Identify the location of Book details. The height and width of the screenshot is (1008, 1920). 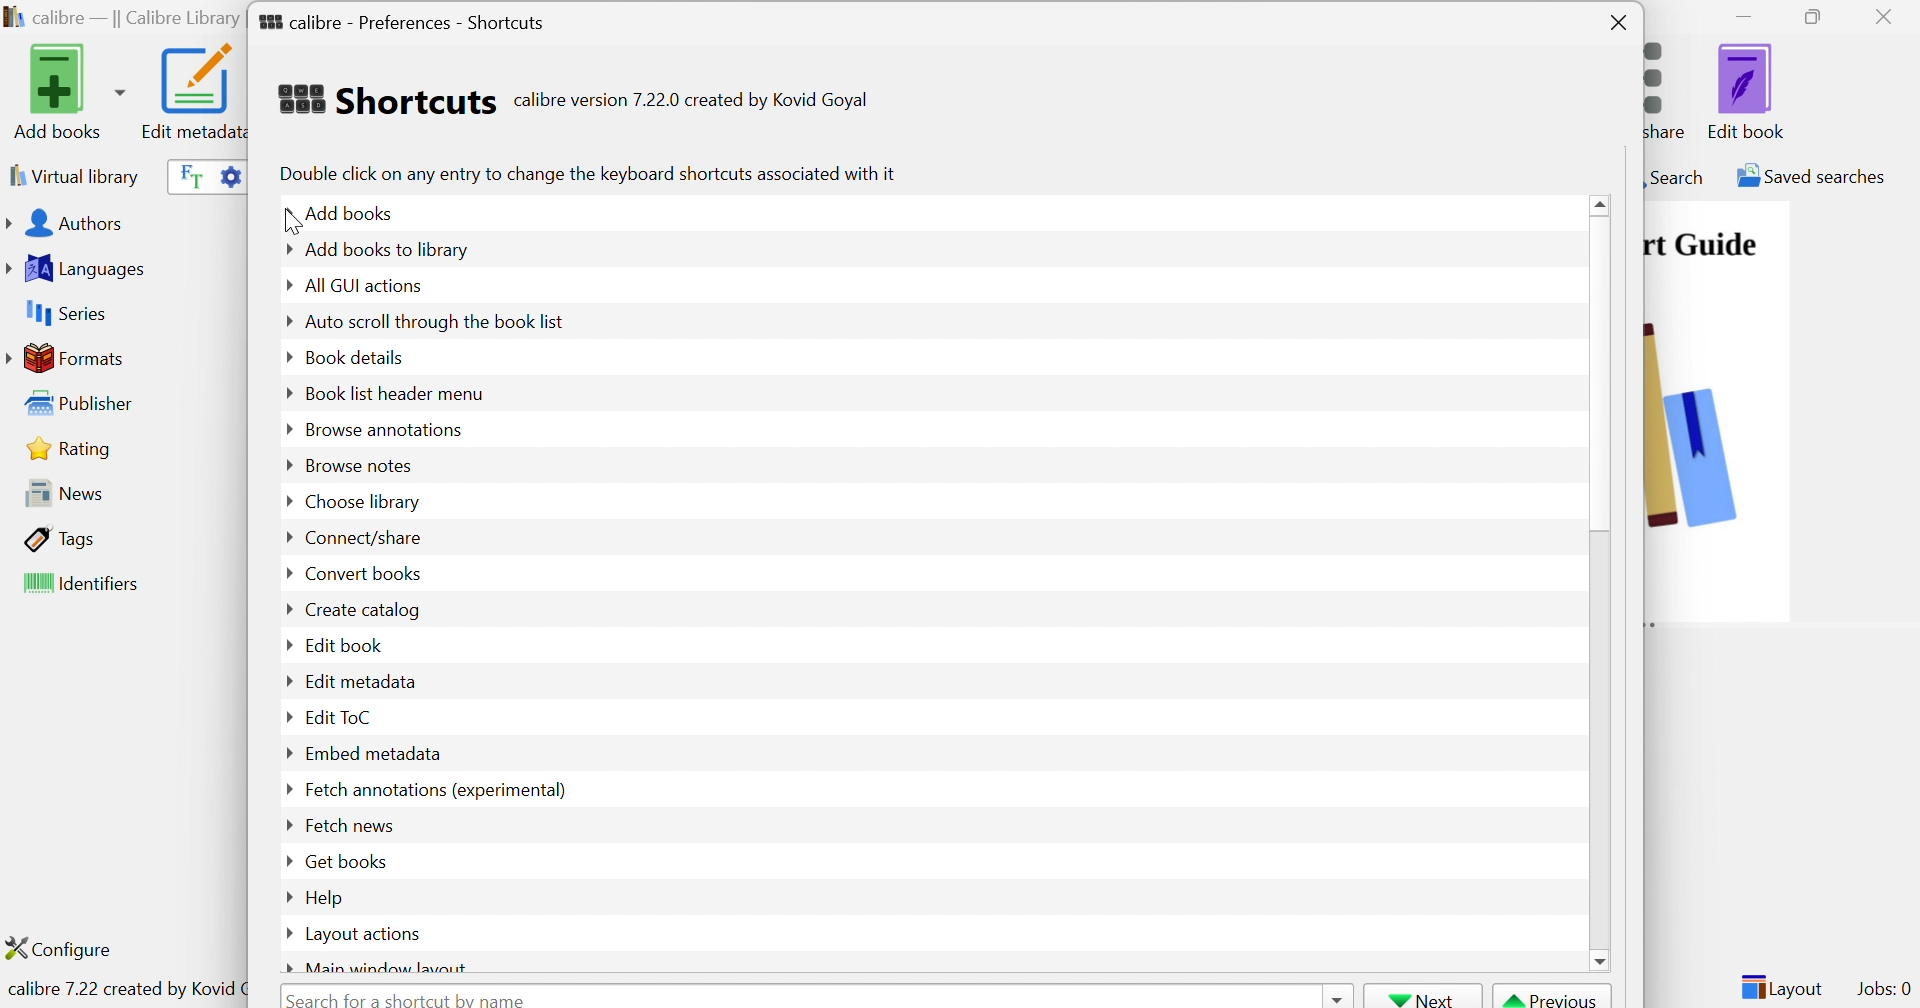
(355, 355).